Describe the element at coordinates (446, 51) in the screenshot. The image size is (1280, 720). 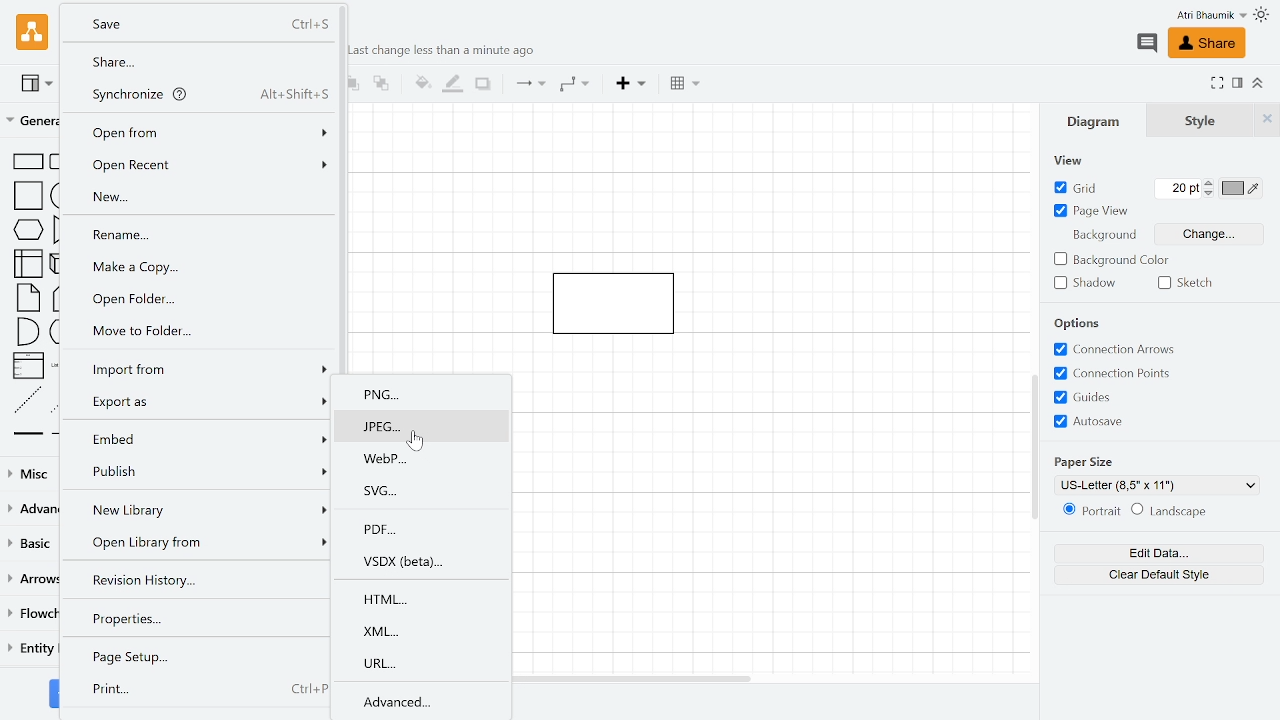
I see `last change` at that location.